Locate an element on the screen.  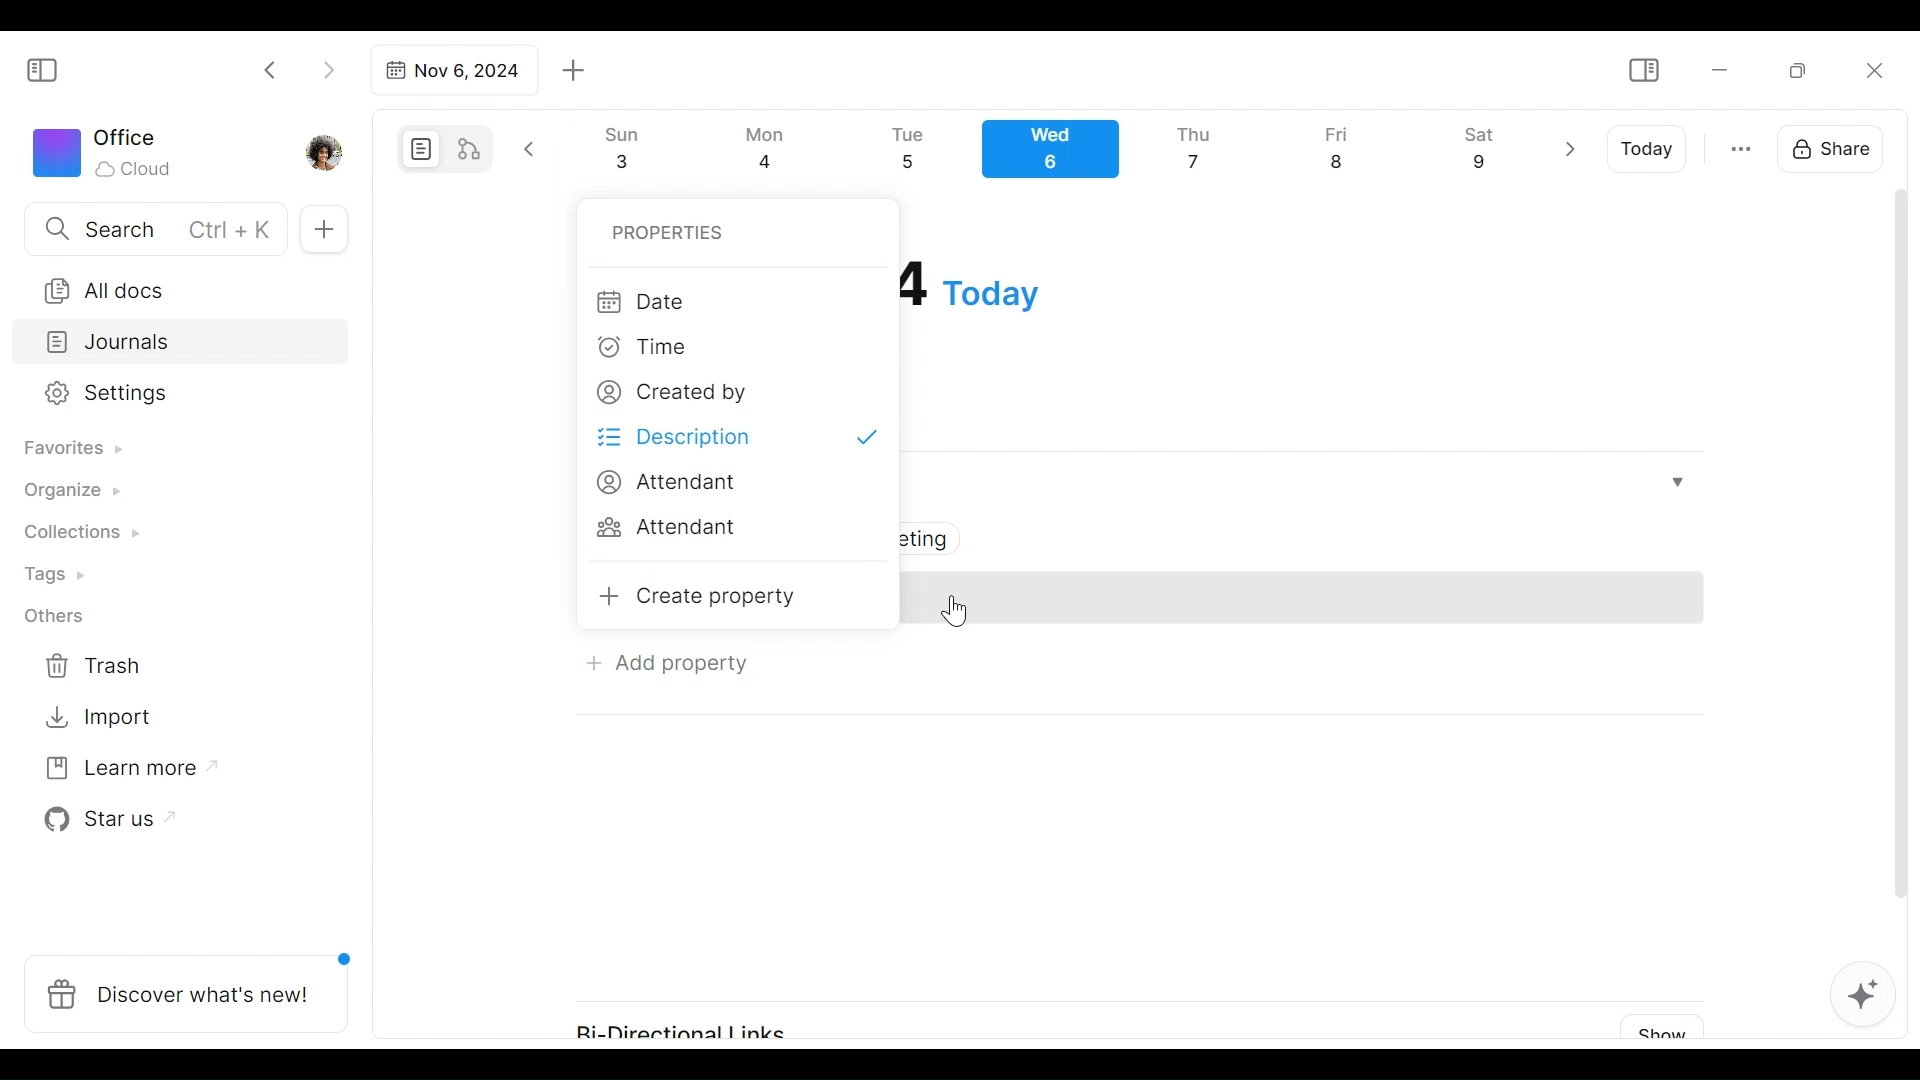
Calendar is located at coordinates (1059, 154).